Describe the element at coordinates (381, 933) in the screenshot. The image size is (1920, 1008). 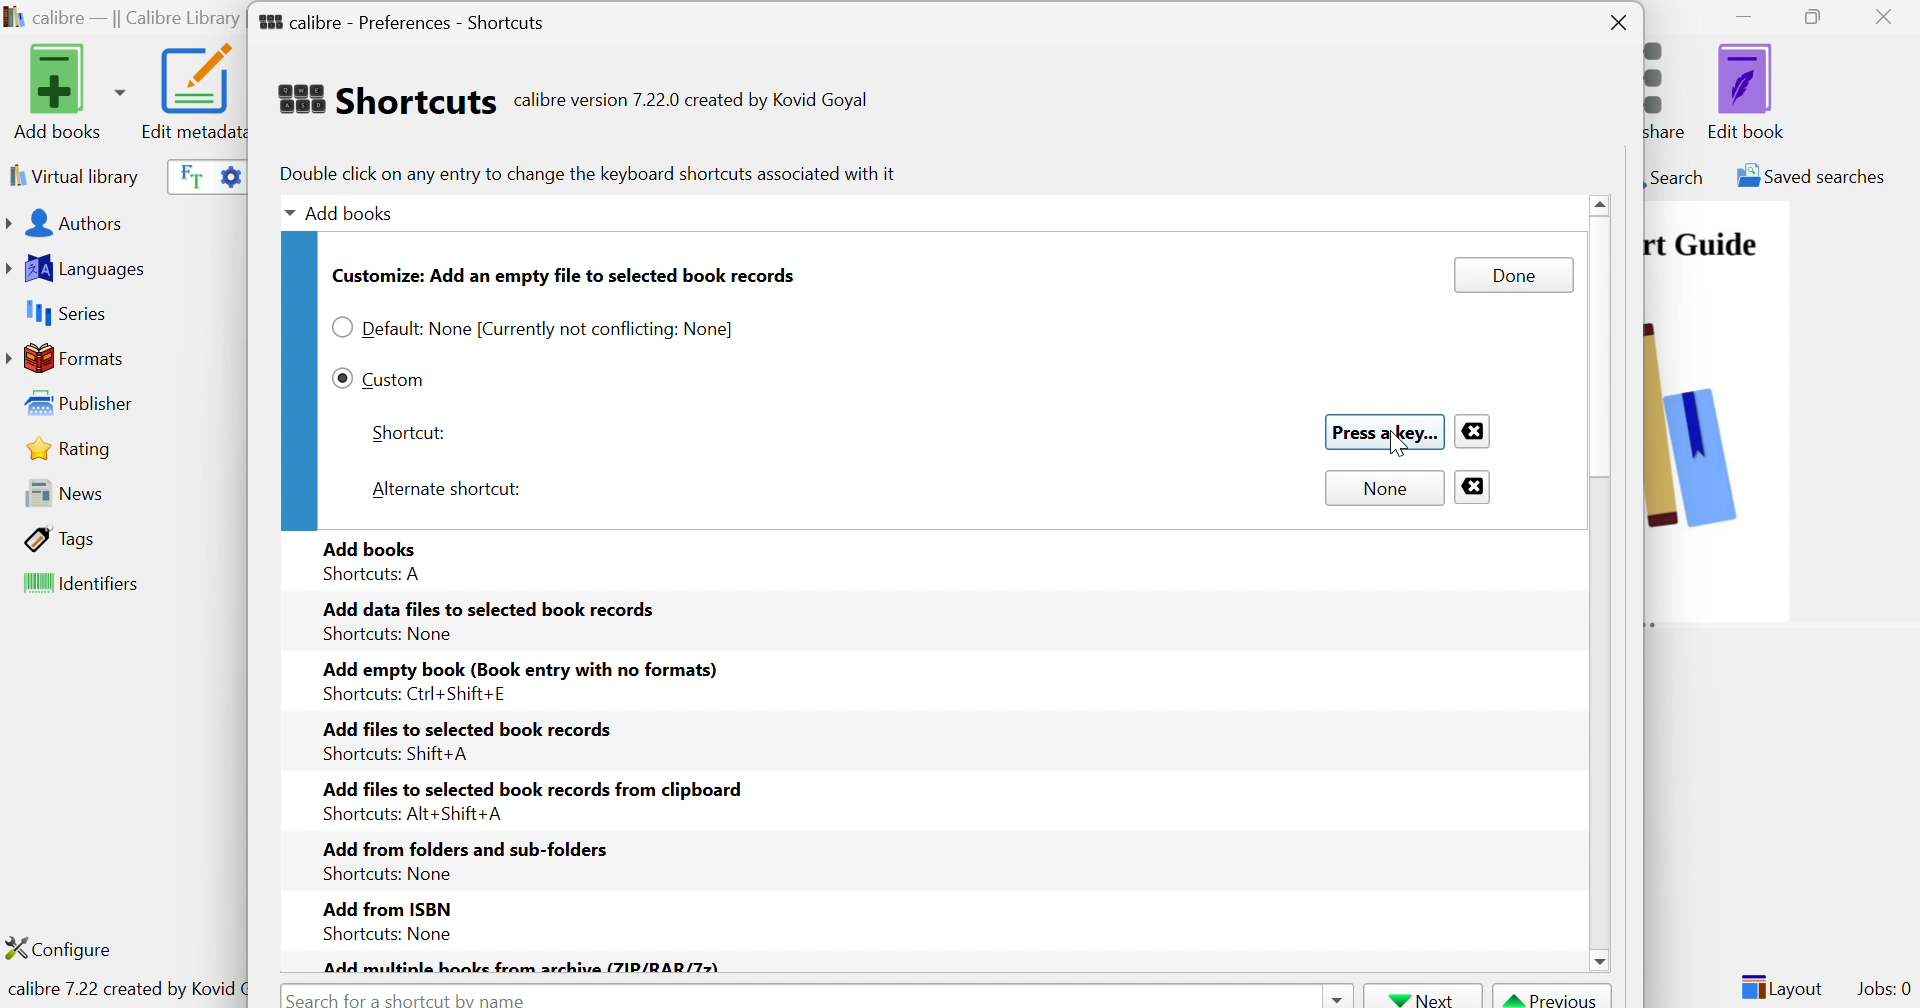
I see `Shortcuts: None` at that location.